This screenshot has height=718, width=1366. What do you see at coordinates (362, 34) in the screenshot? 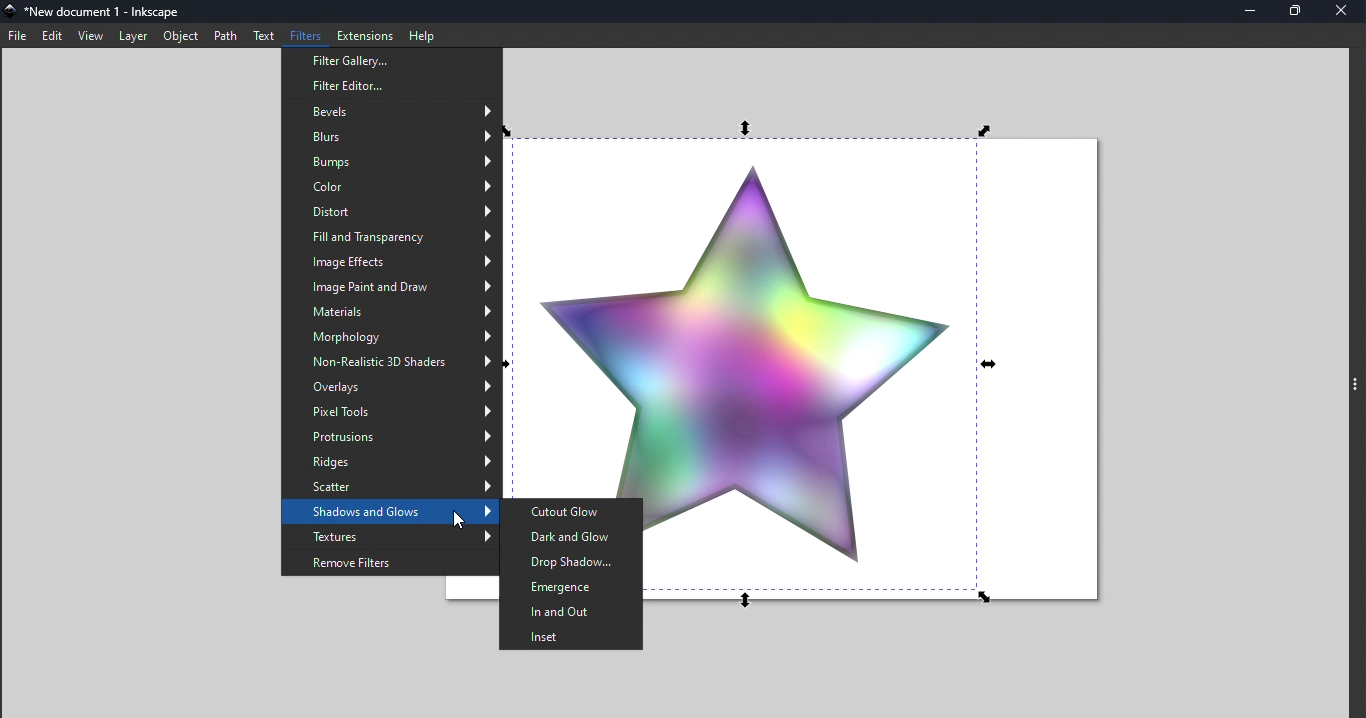
I see `Extensions` at bounding box center [362, 34].